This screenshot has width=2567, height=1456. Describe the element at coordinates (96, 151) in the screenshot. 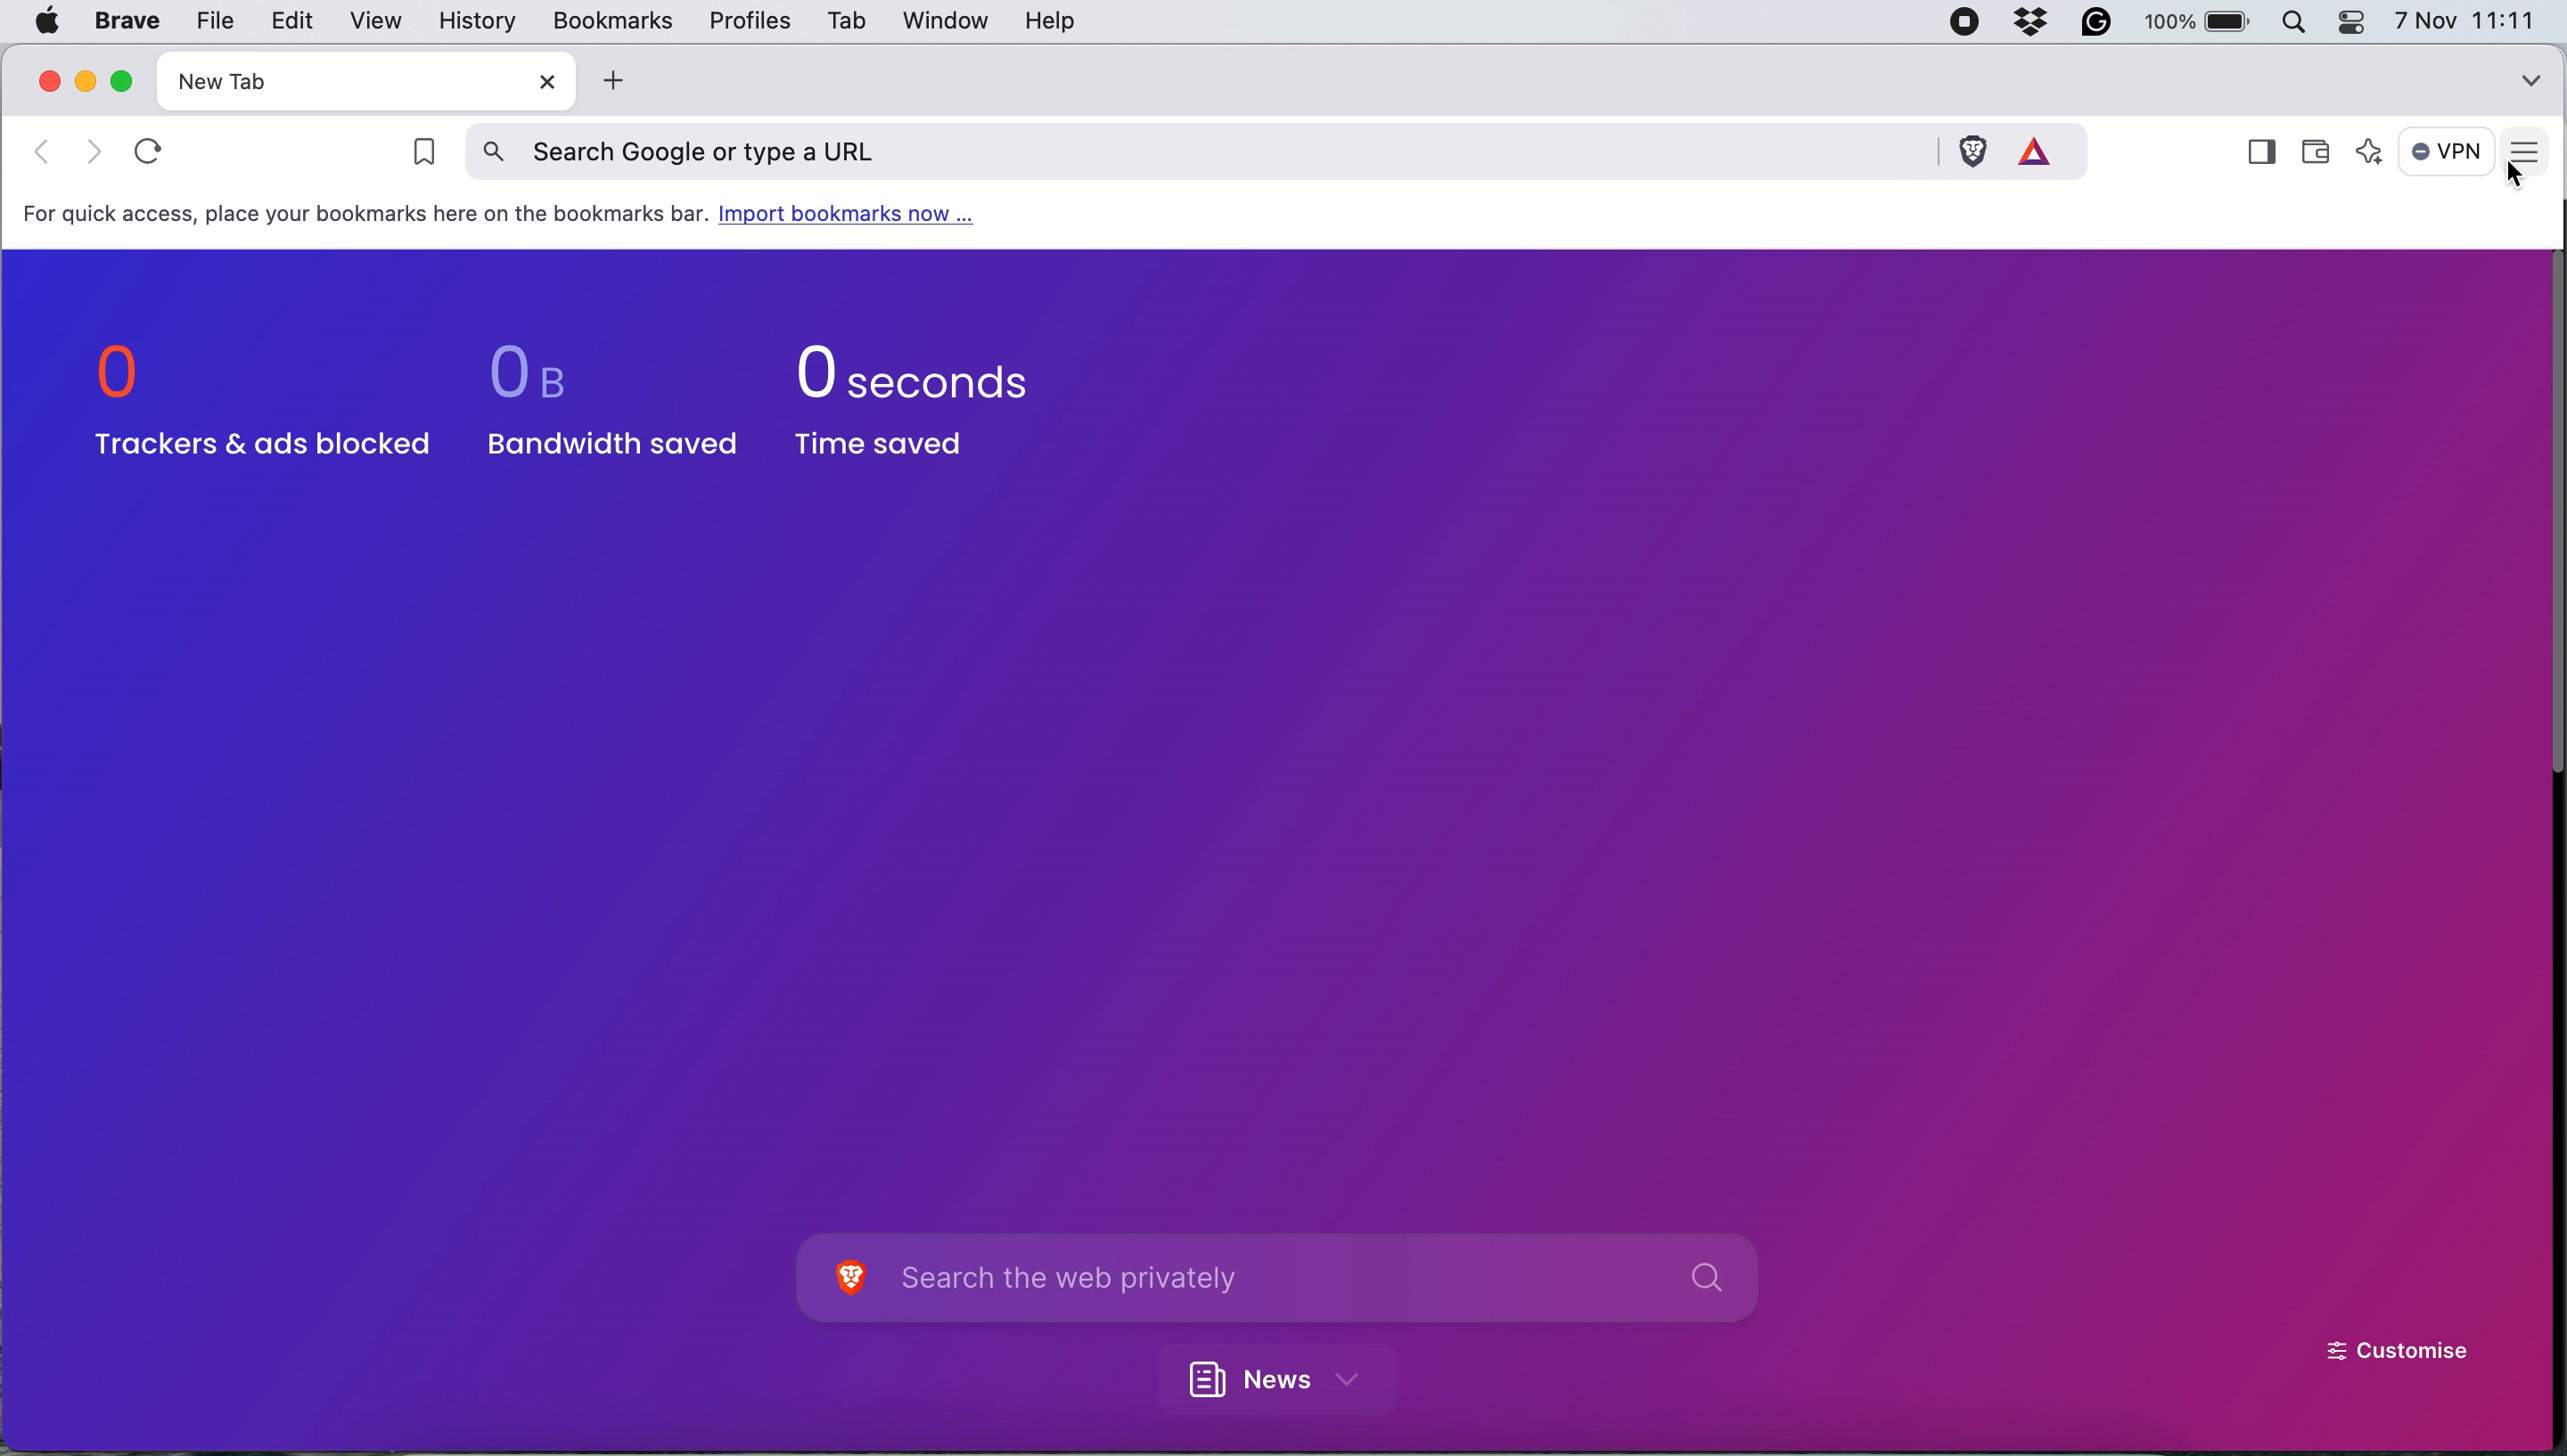

I see `click to go back, hold to see history` at that location.